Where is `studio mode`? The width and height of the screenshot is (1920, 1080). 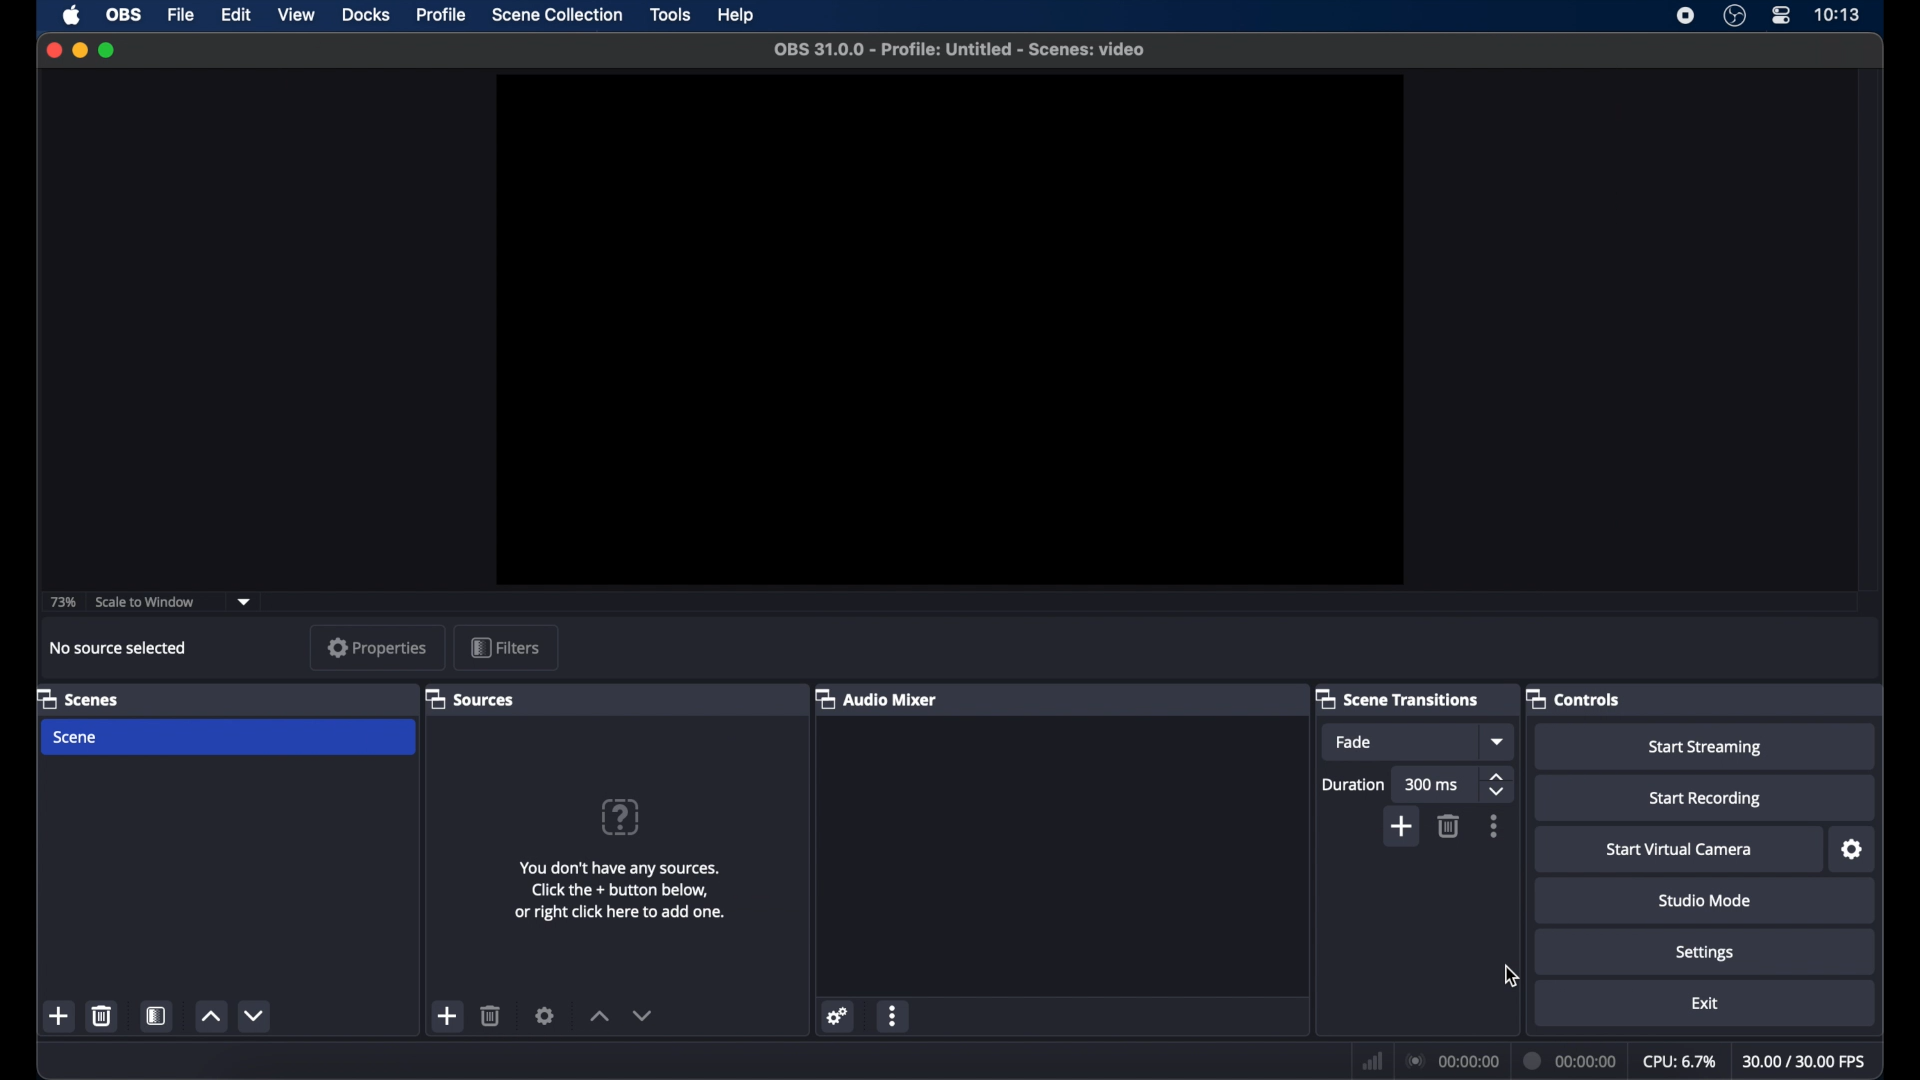
studio mode is located at coordinates (1705, 902).